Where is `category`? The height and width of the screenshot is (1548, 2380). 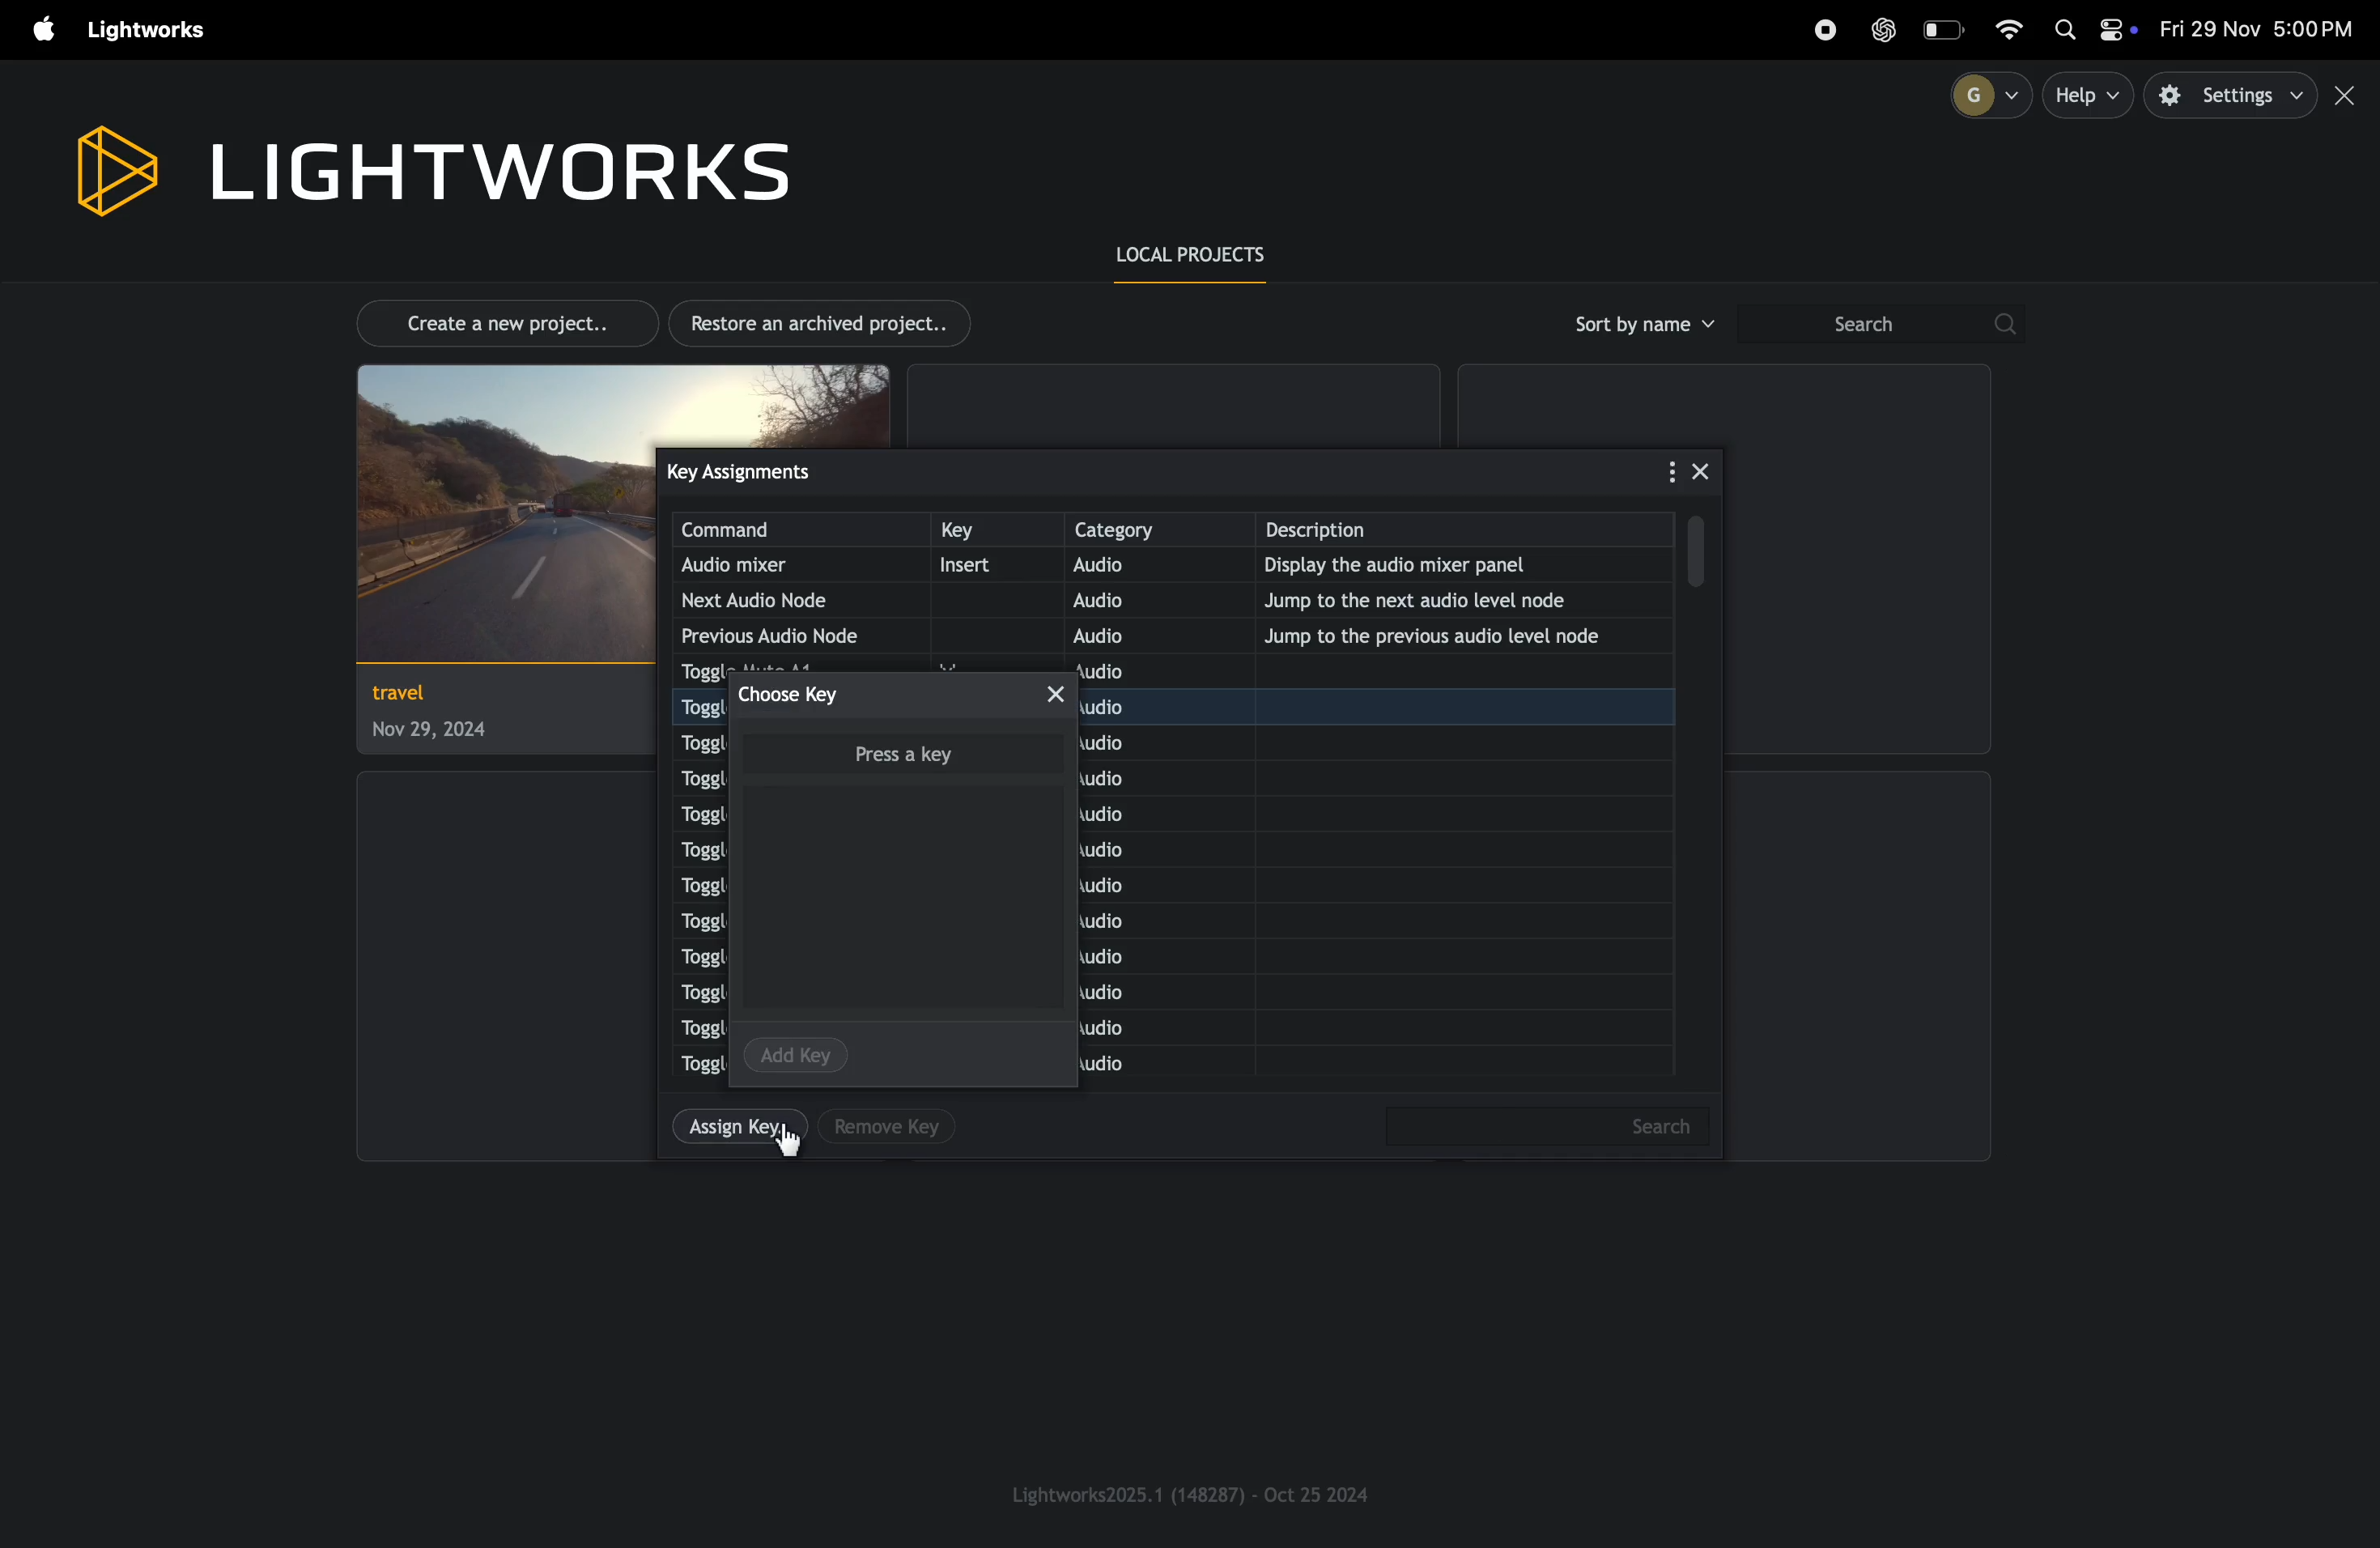
category is located at coordinates (1155, 529).